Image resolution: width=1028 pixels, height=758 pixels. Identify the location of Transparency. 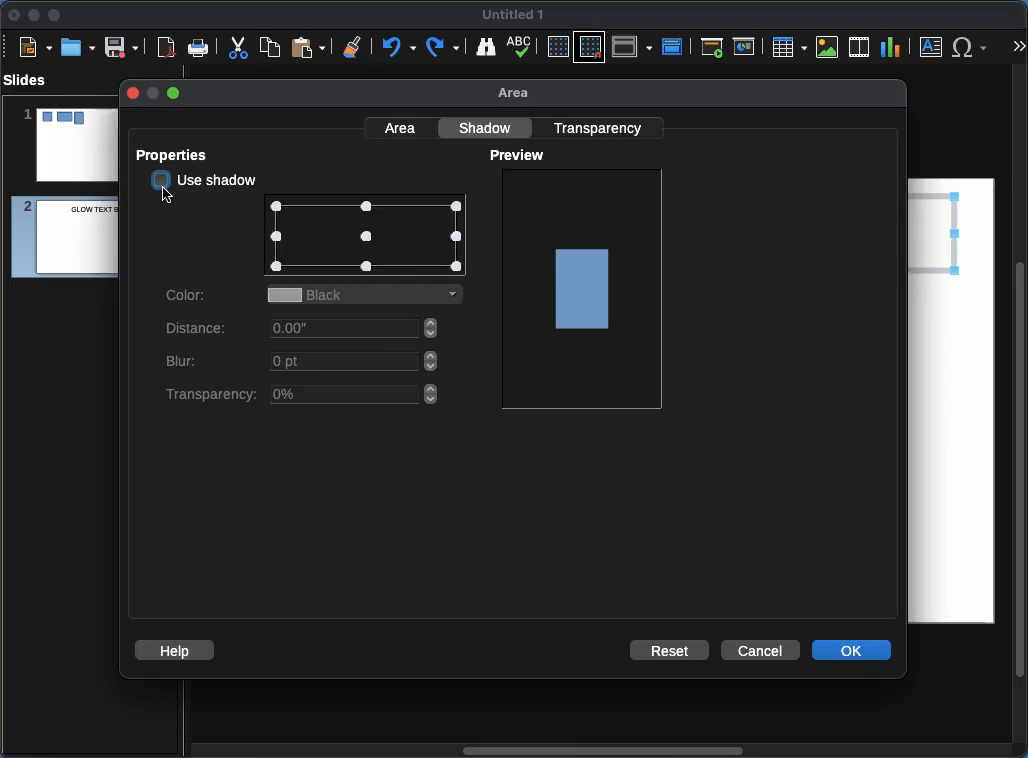
(299, 395).